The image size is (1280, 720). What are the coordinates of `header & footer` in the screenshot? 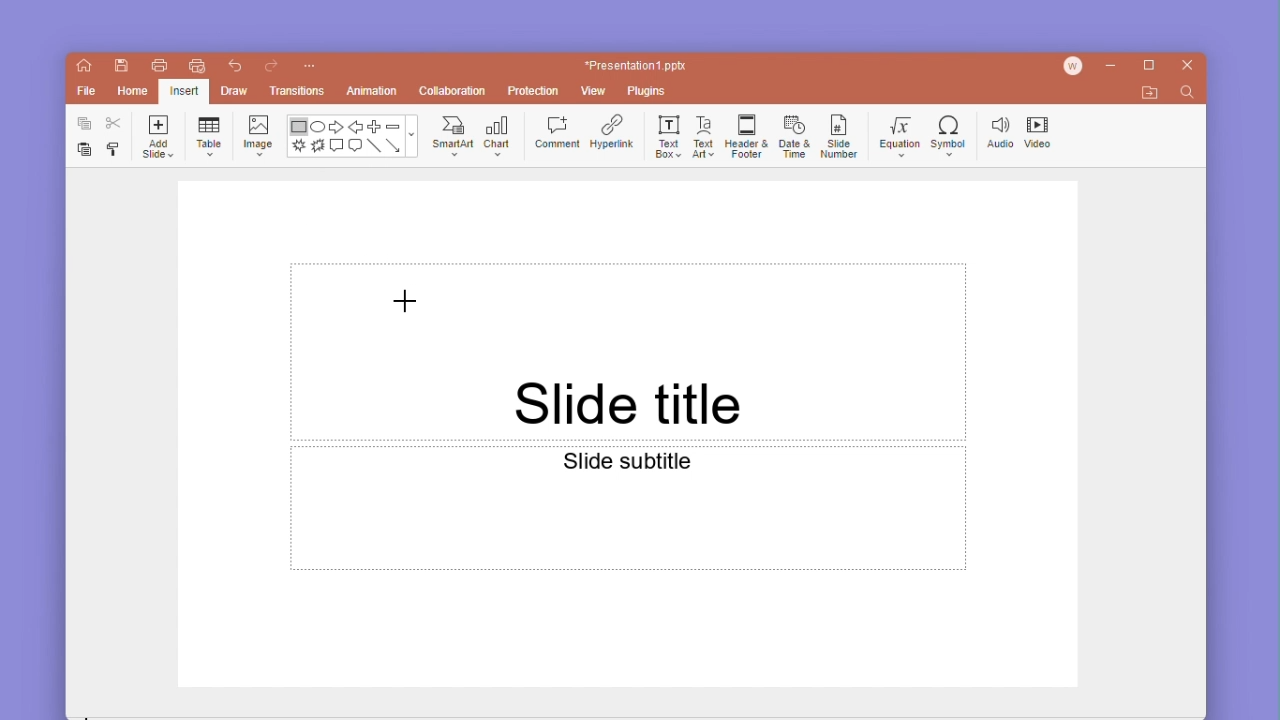 It's located at (745, 135).